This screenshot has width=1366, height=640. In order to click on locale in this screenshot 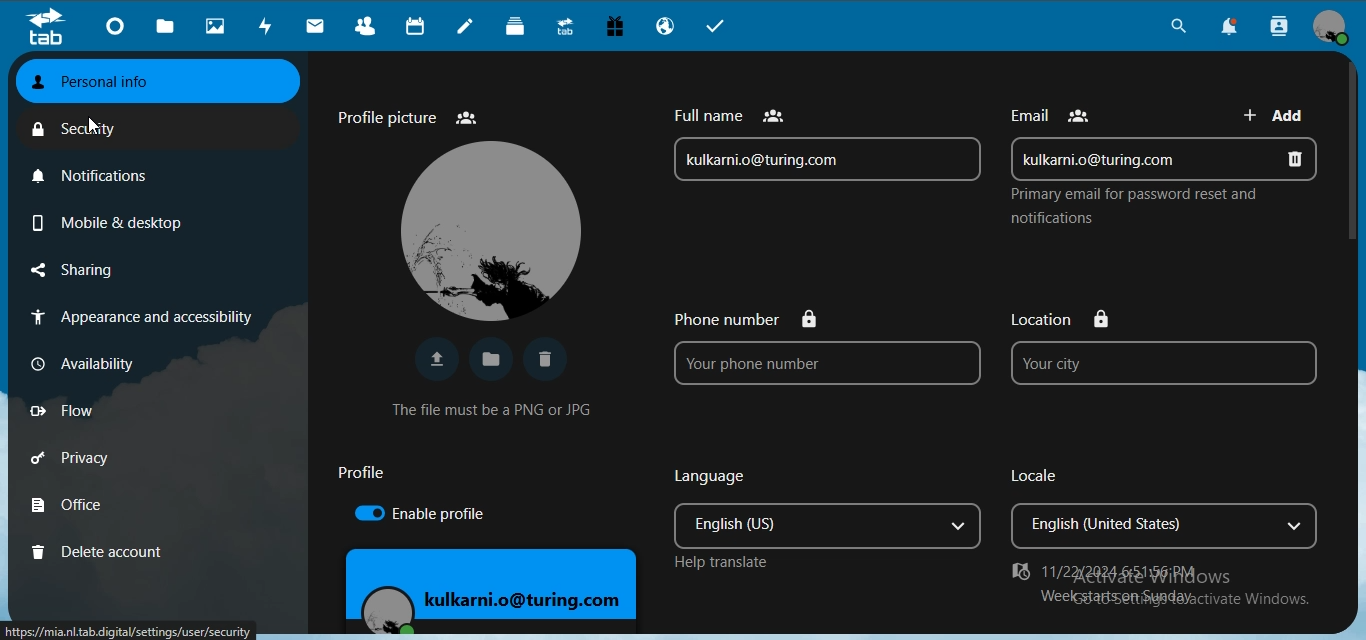, I will do `click(1048, 477)`.